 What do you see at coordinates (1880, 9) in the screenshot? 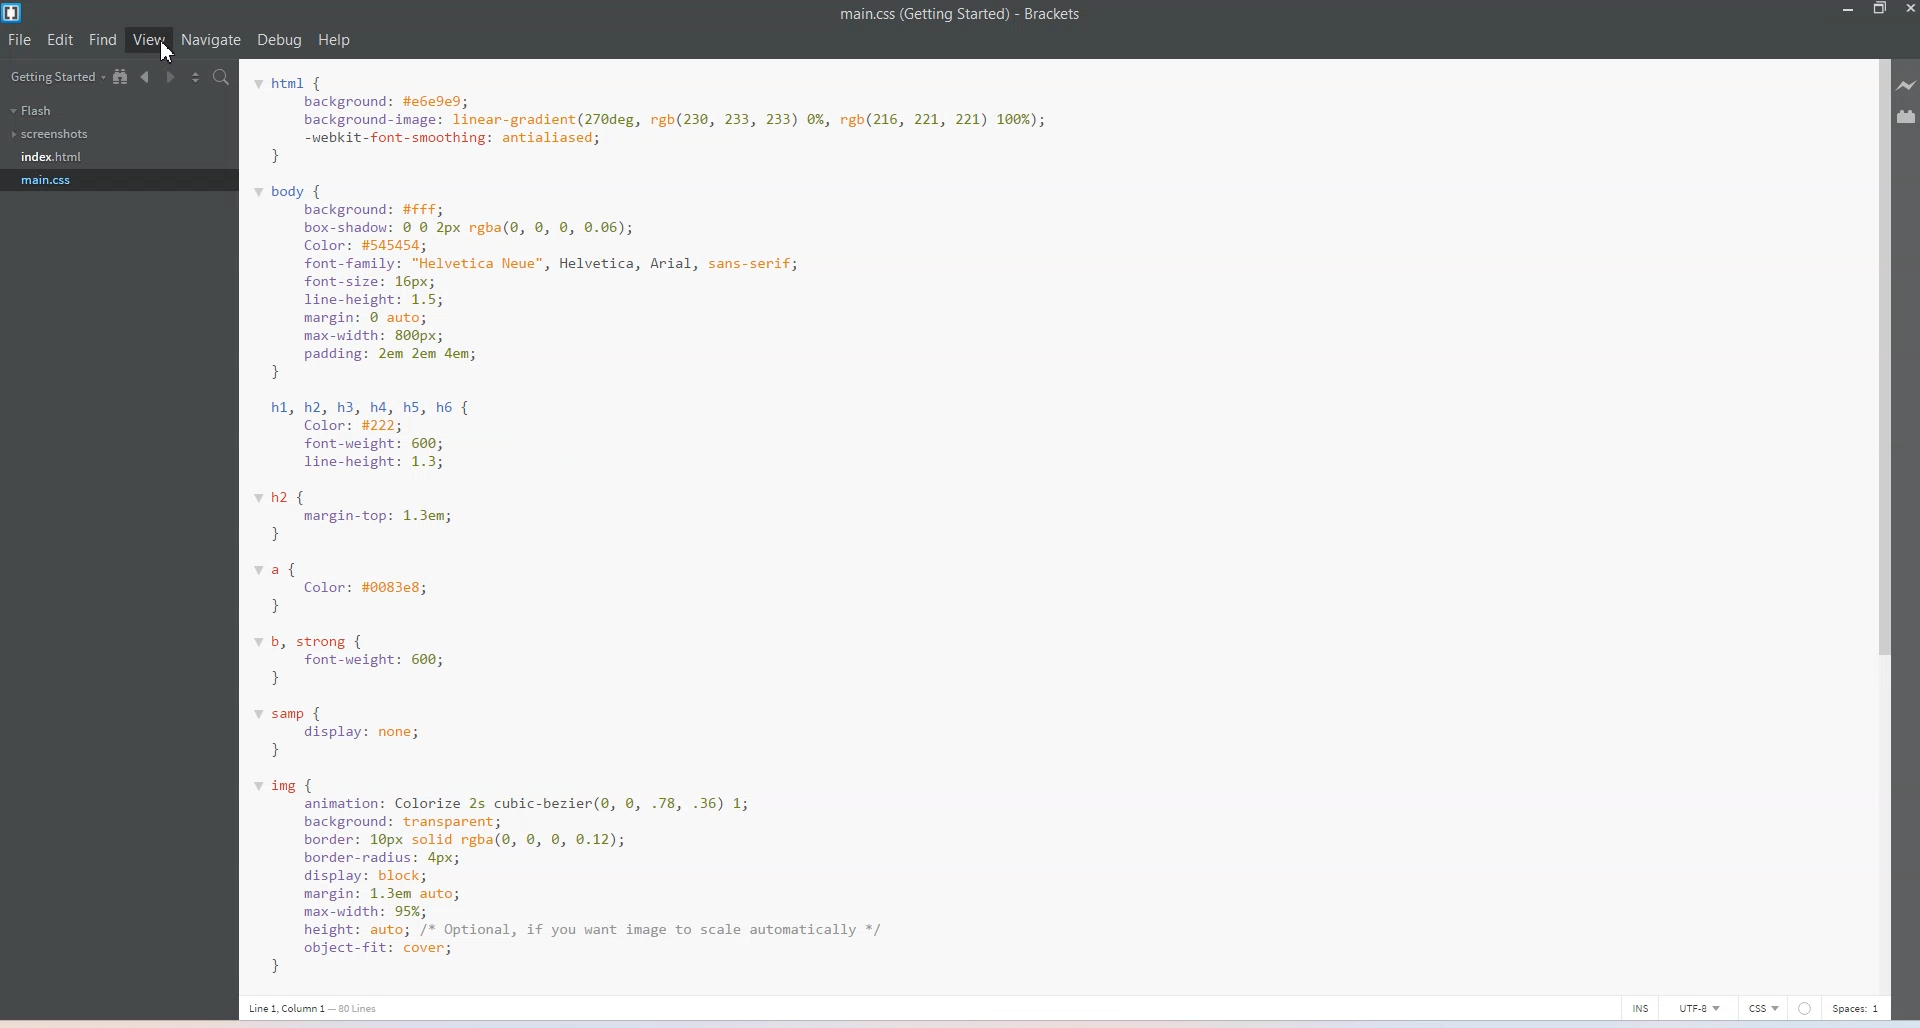
I see `Maximize` at bounding box center [1880, 9].